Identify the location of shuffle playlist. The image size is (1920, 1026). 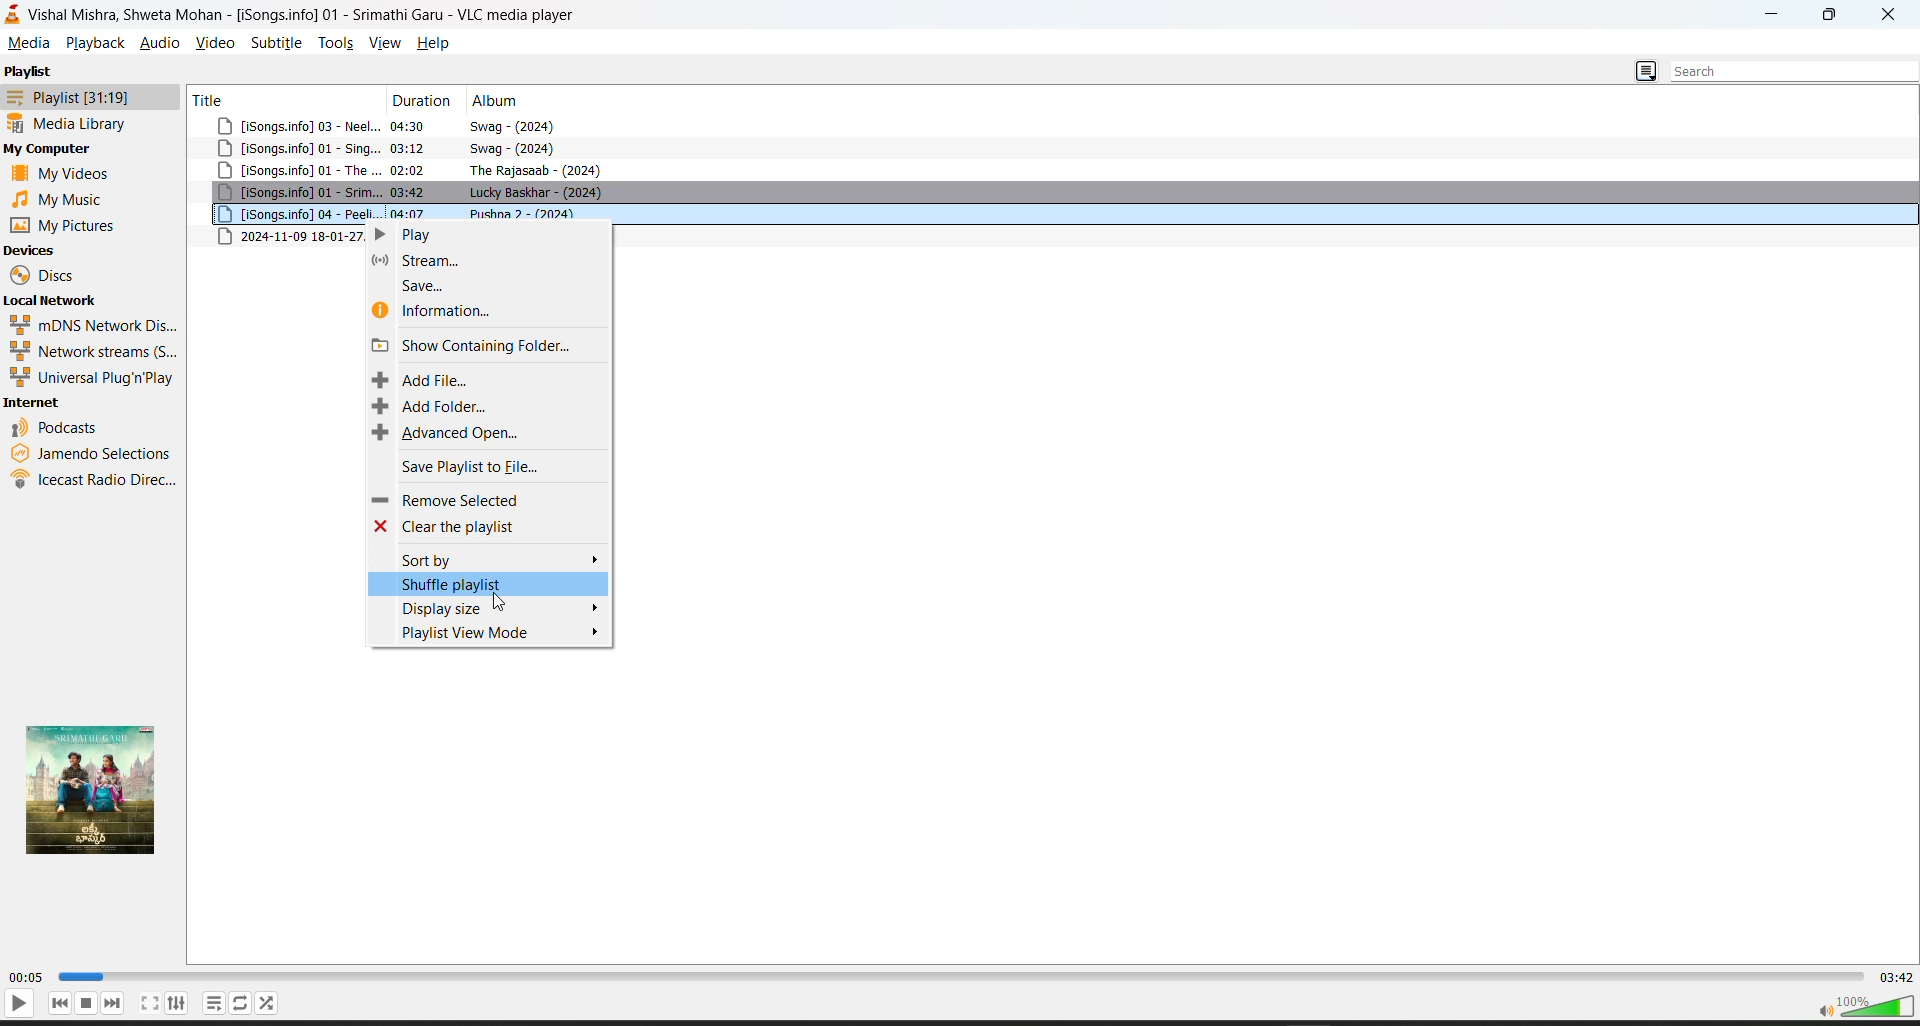
(489, 584).